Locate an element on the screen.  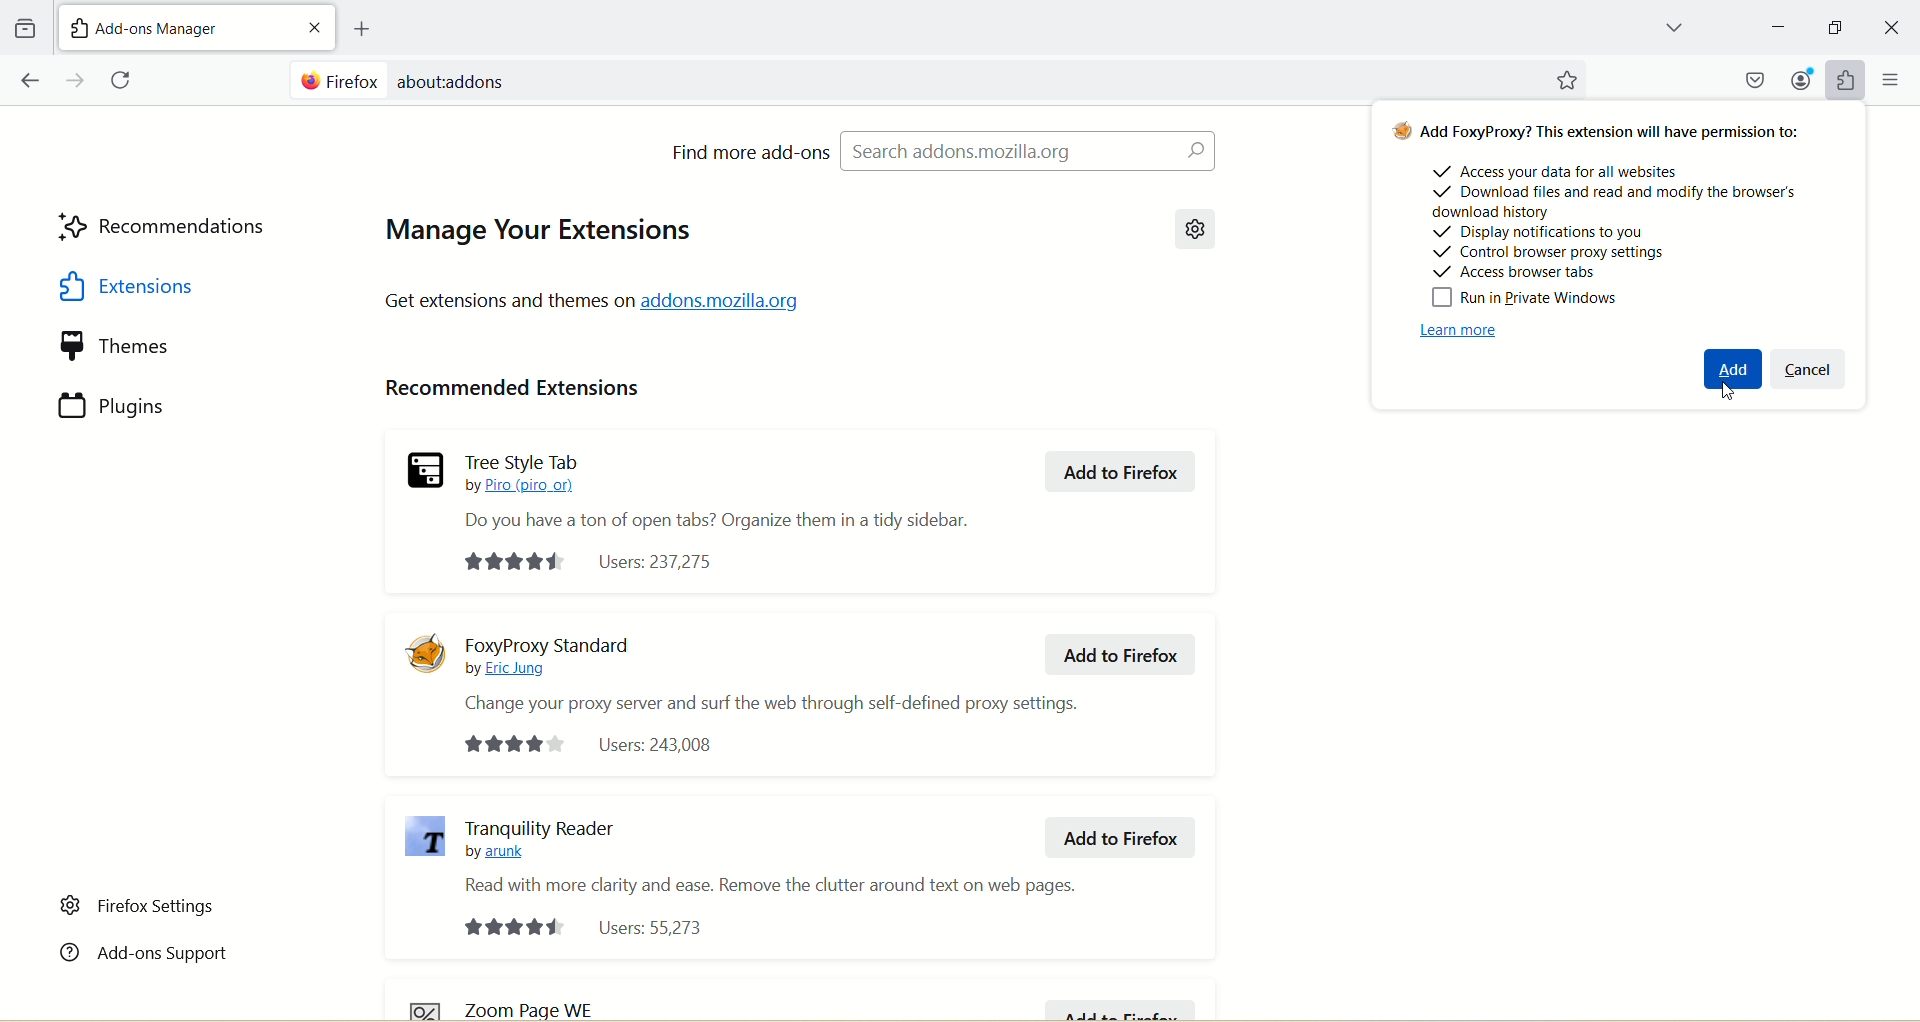
Read with more clarity and ease. Remove the clutter around text on web pages. is located at coordinates (771, 885).